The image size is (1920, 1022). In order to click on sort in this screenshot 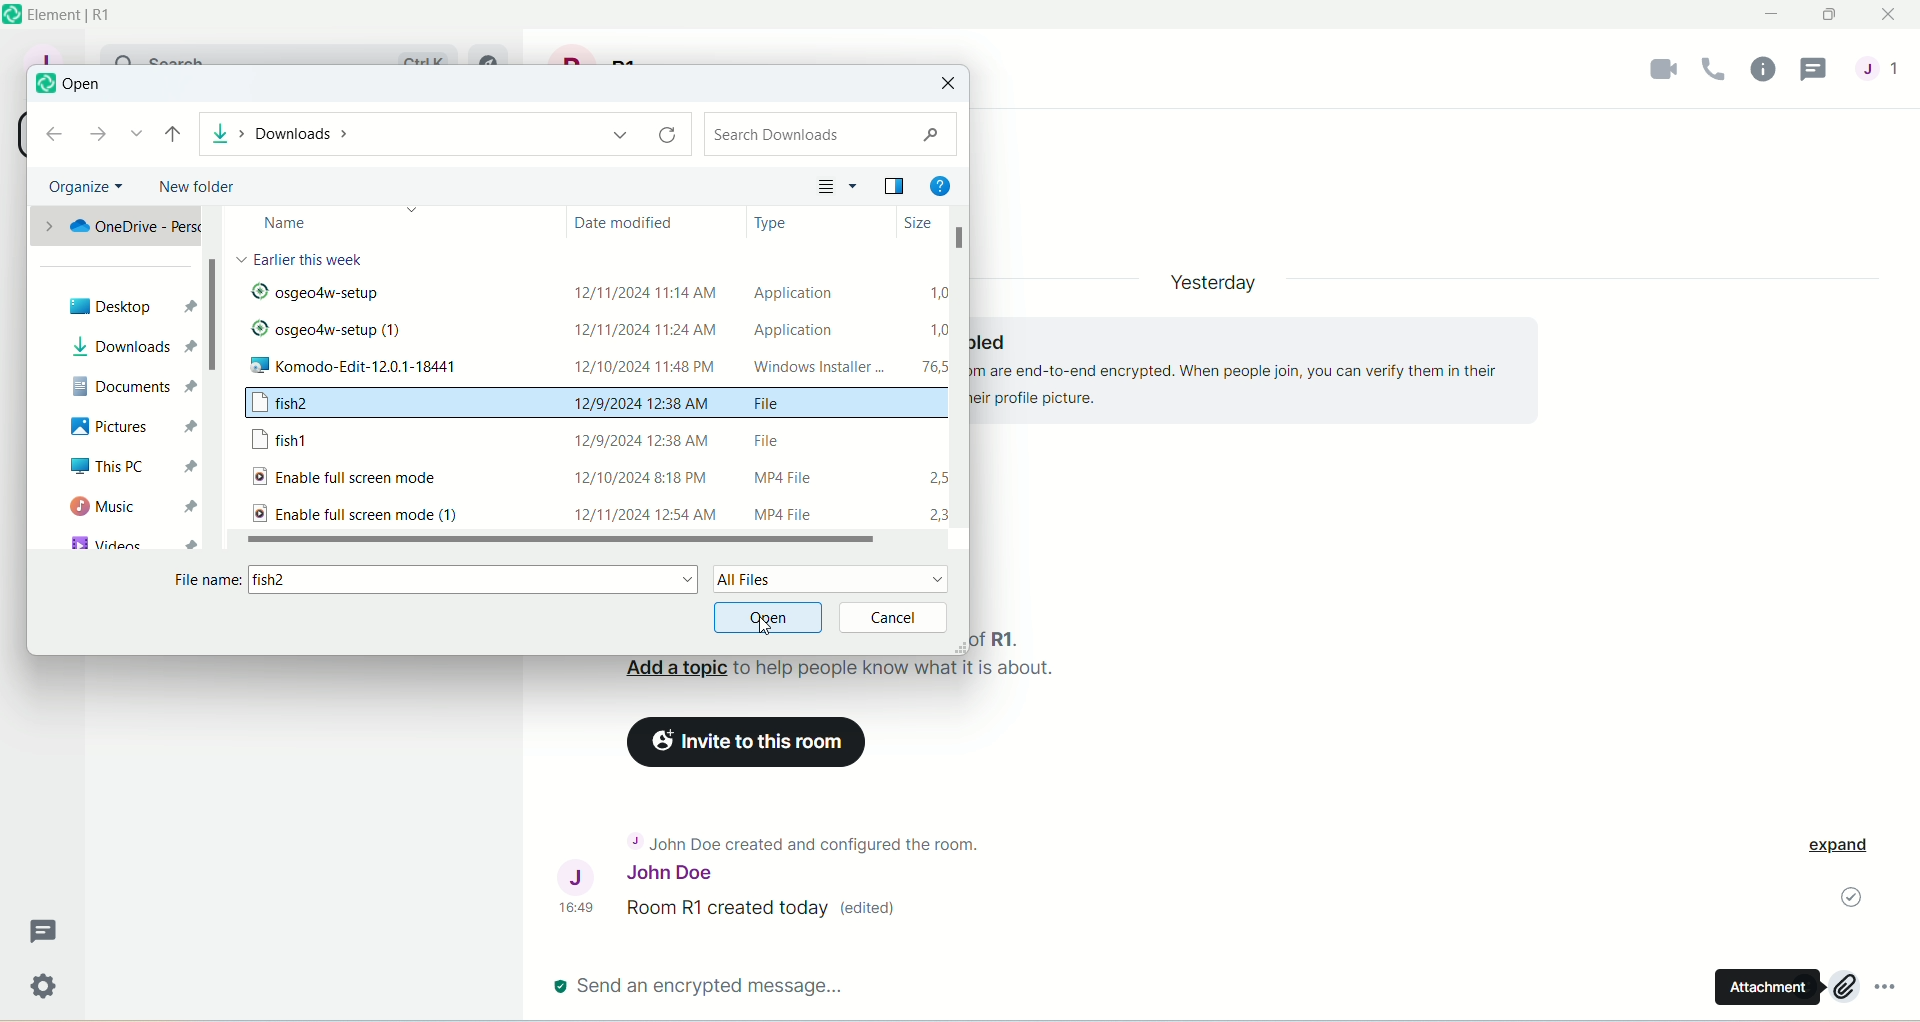, I will do `click(838, 188)`.